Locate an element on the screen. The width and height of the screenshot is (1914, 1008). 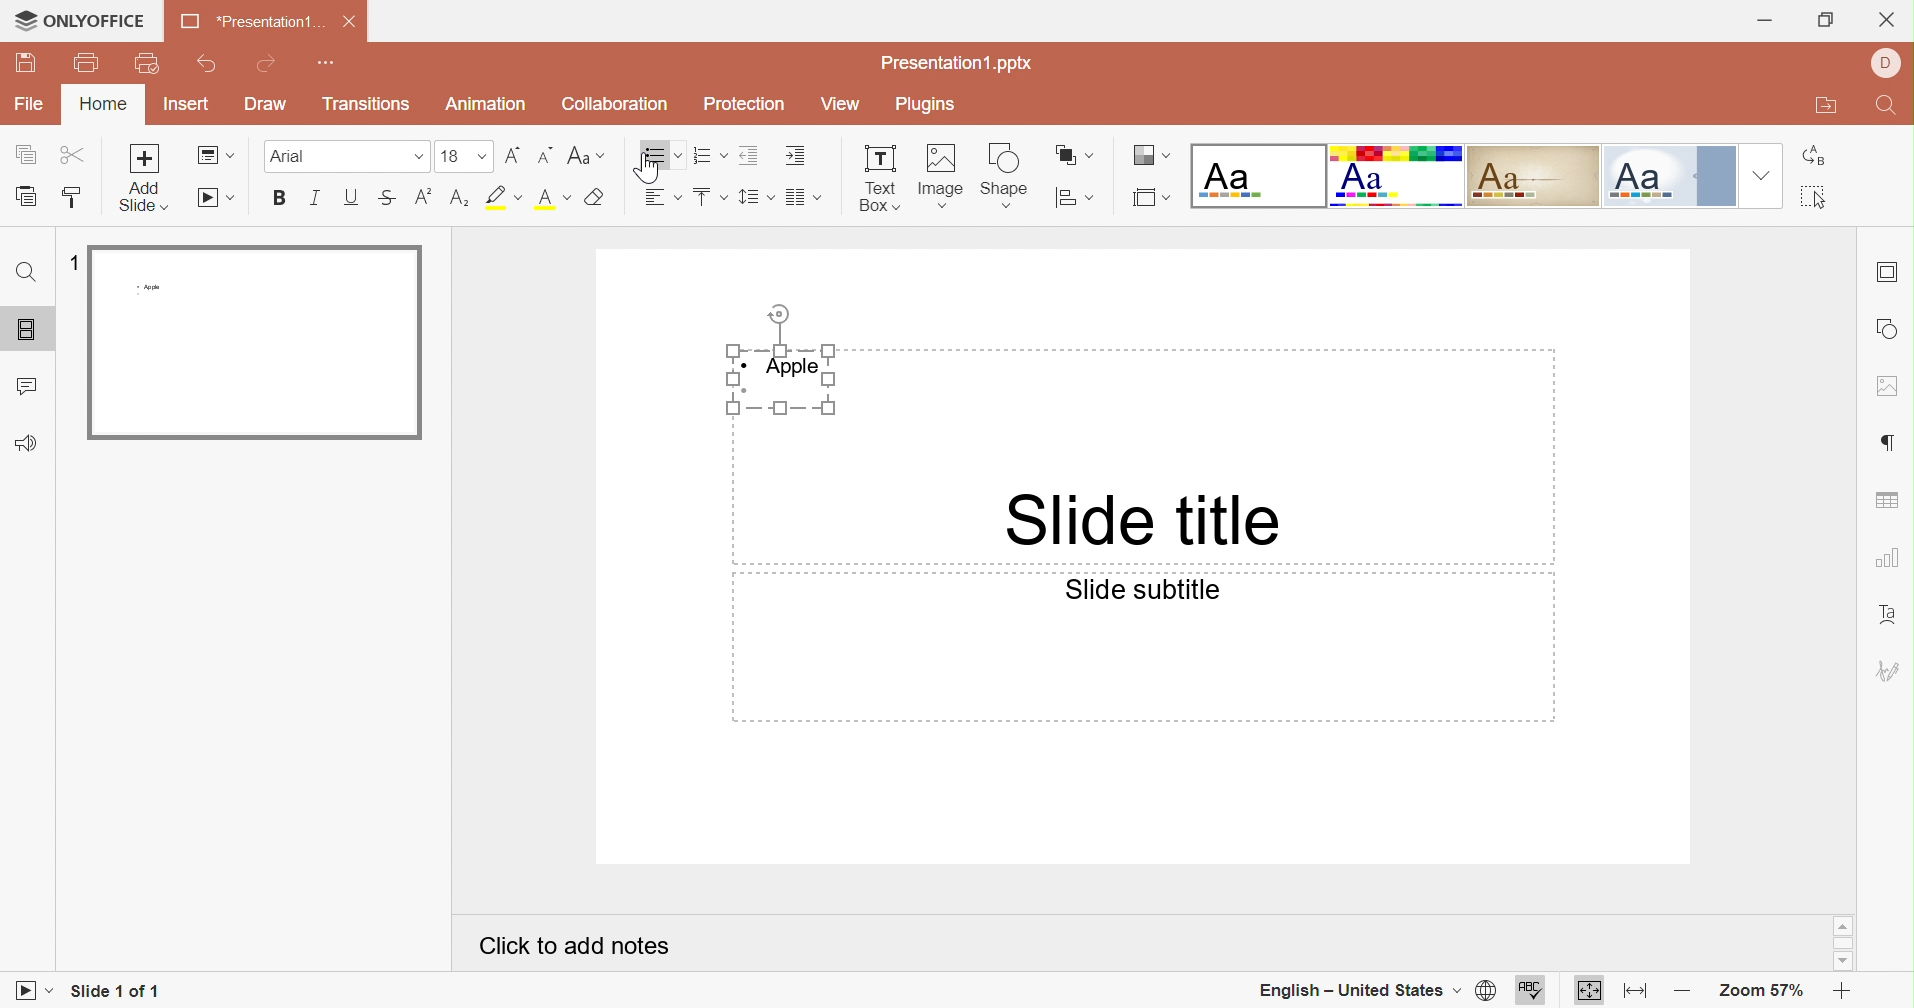
table settings is located at coordinates (1888, 502).